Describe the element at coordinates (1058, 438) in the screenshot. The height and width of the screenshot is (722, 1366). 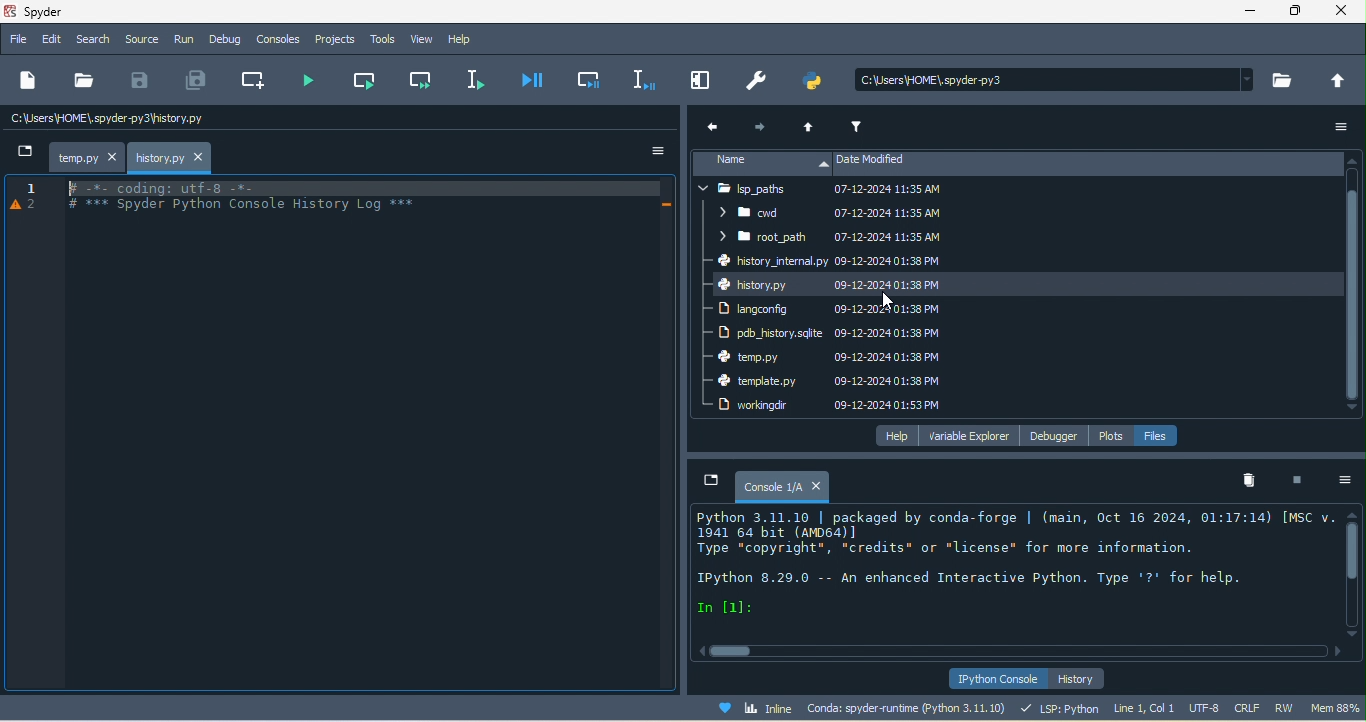
I see `debugger` at that location.